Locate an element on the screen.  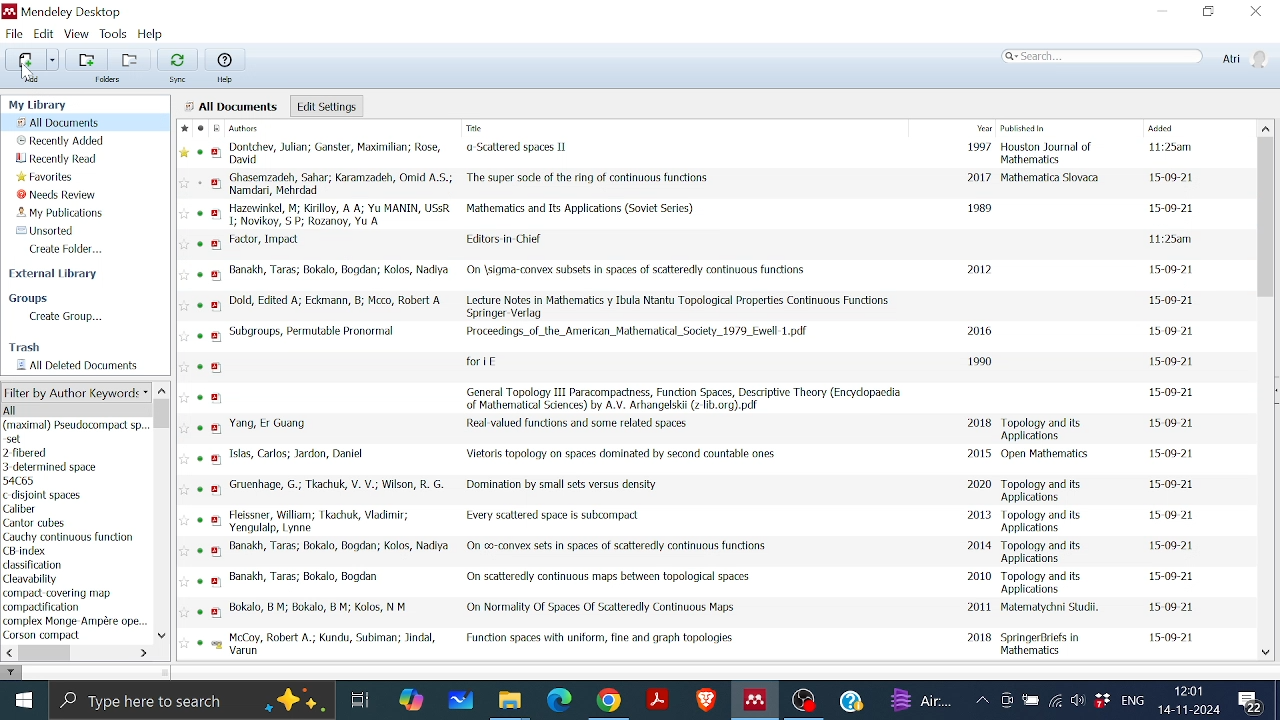
Title is located at coordinates (557, 484).